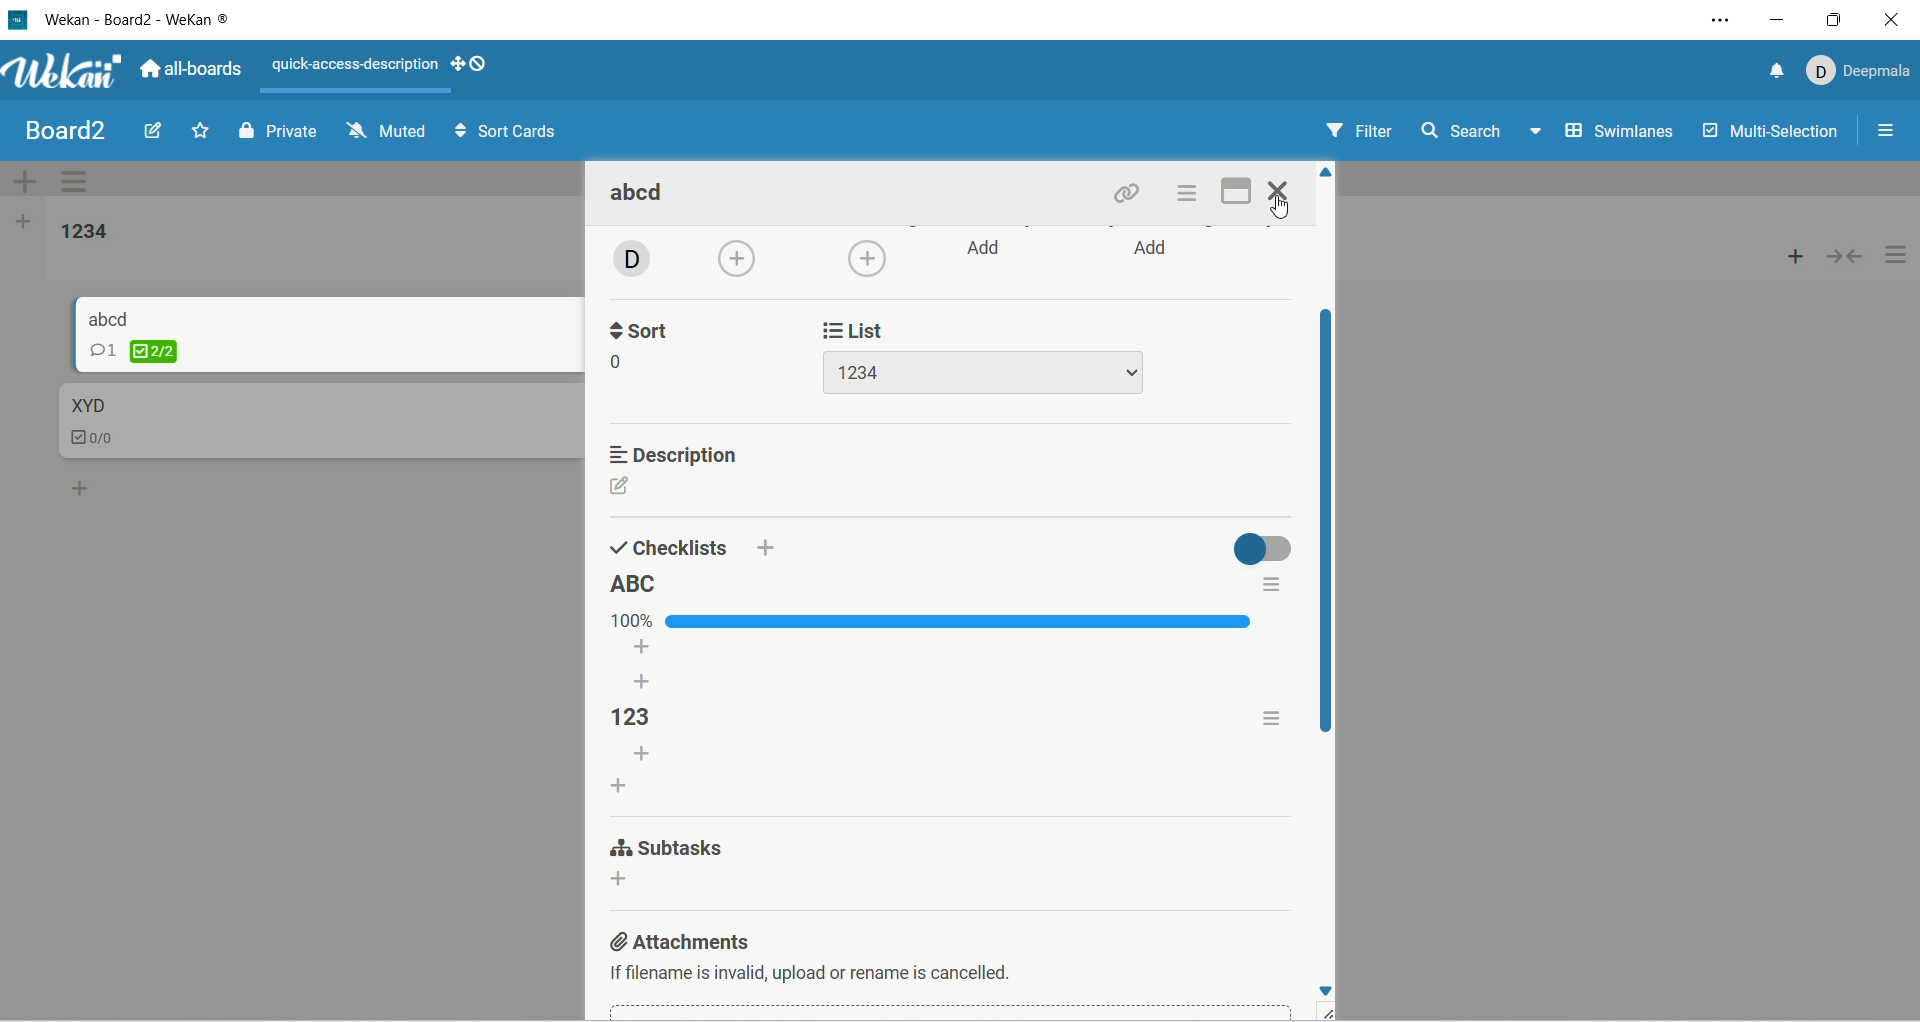 This screenshot has width=1920, height=1022. What do you see at coordinates (982, 373) in the screenshot?
I see `list` at bounding box center [982, 373].